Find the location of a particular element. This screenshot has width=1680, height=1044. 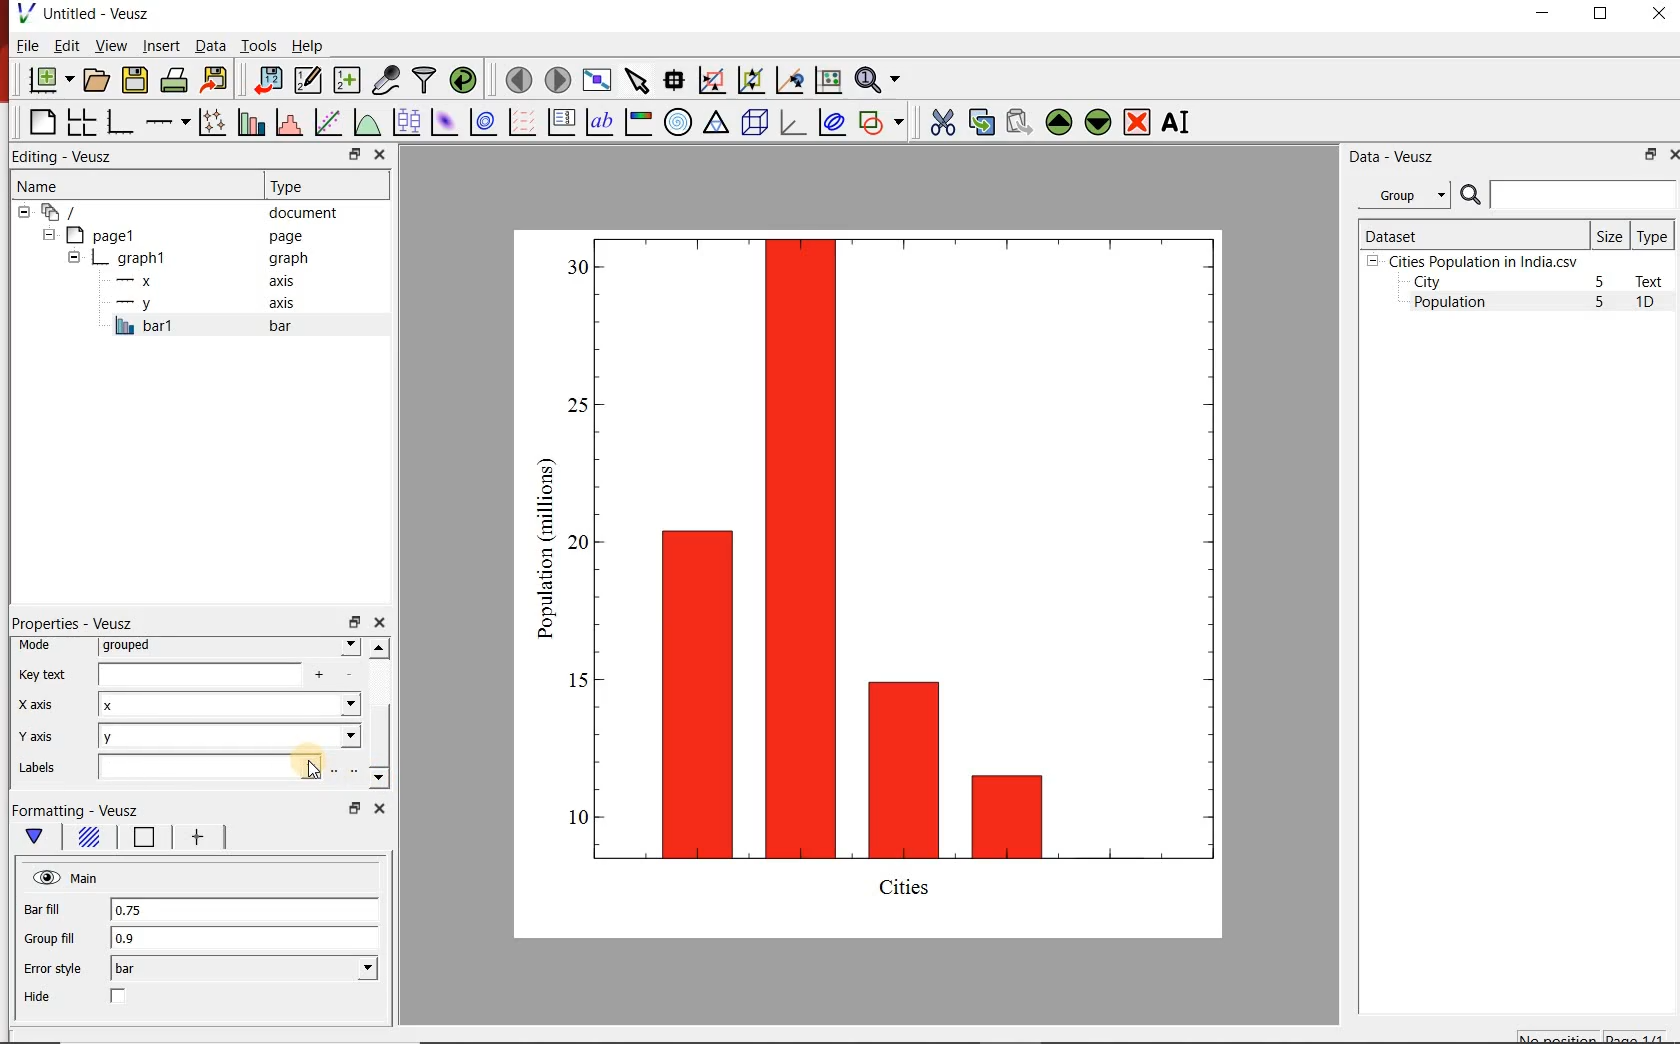

RESTORE is located at coordinates (1601, 14).